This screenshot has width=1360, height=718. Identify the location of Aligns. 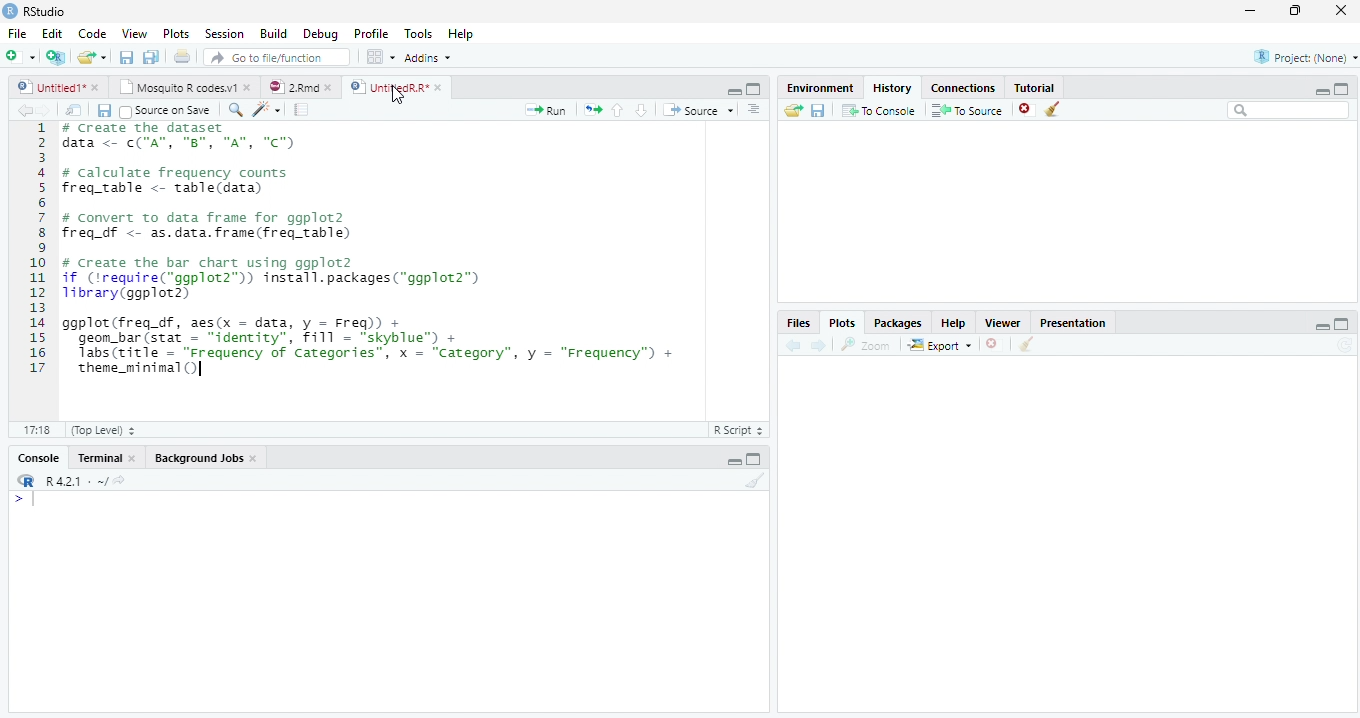
(755, 110).